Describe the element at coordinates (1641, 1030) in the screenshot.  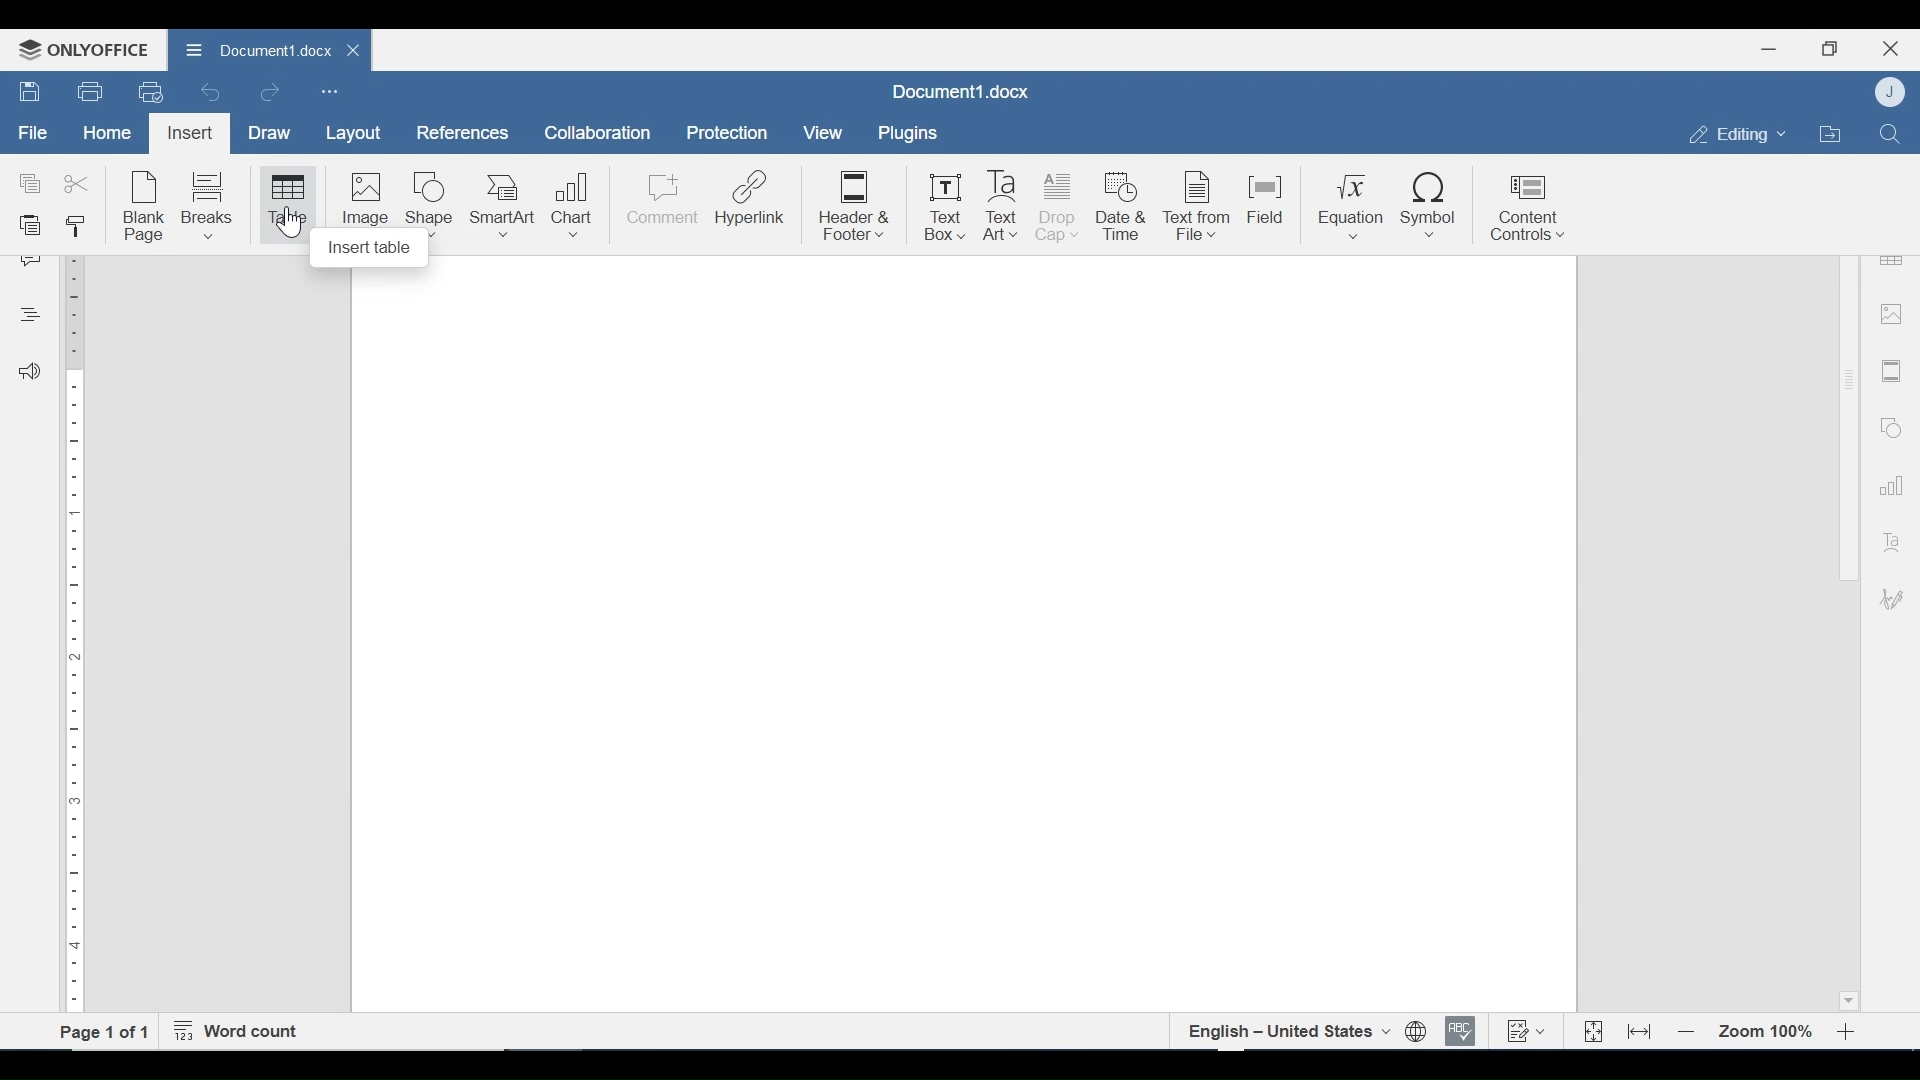
I see `Fit to Width` at that location.